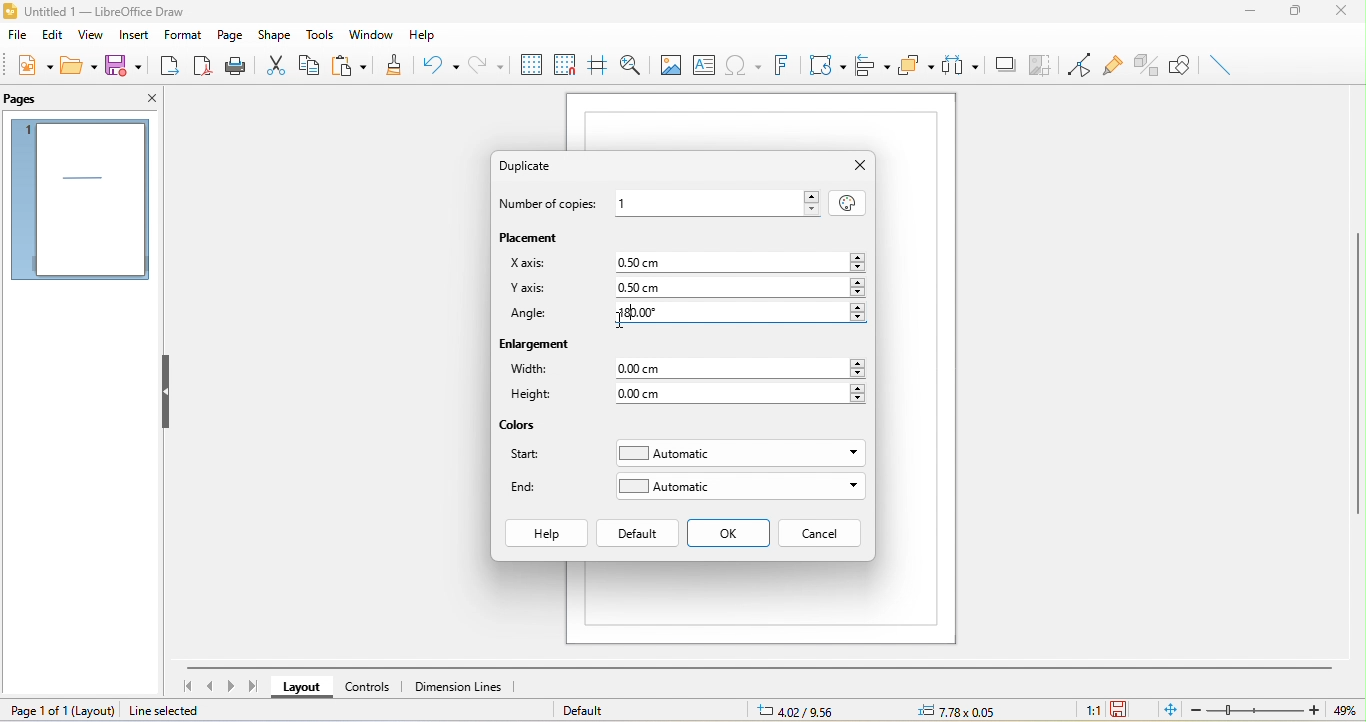  Describe the element at coordinates (1122, 710) in the screenshot. I see `the document has not been modified since the last save` at that location.